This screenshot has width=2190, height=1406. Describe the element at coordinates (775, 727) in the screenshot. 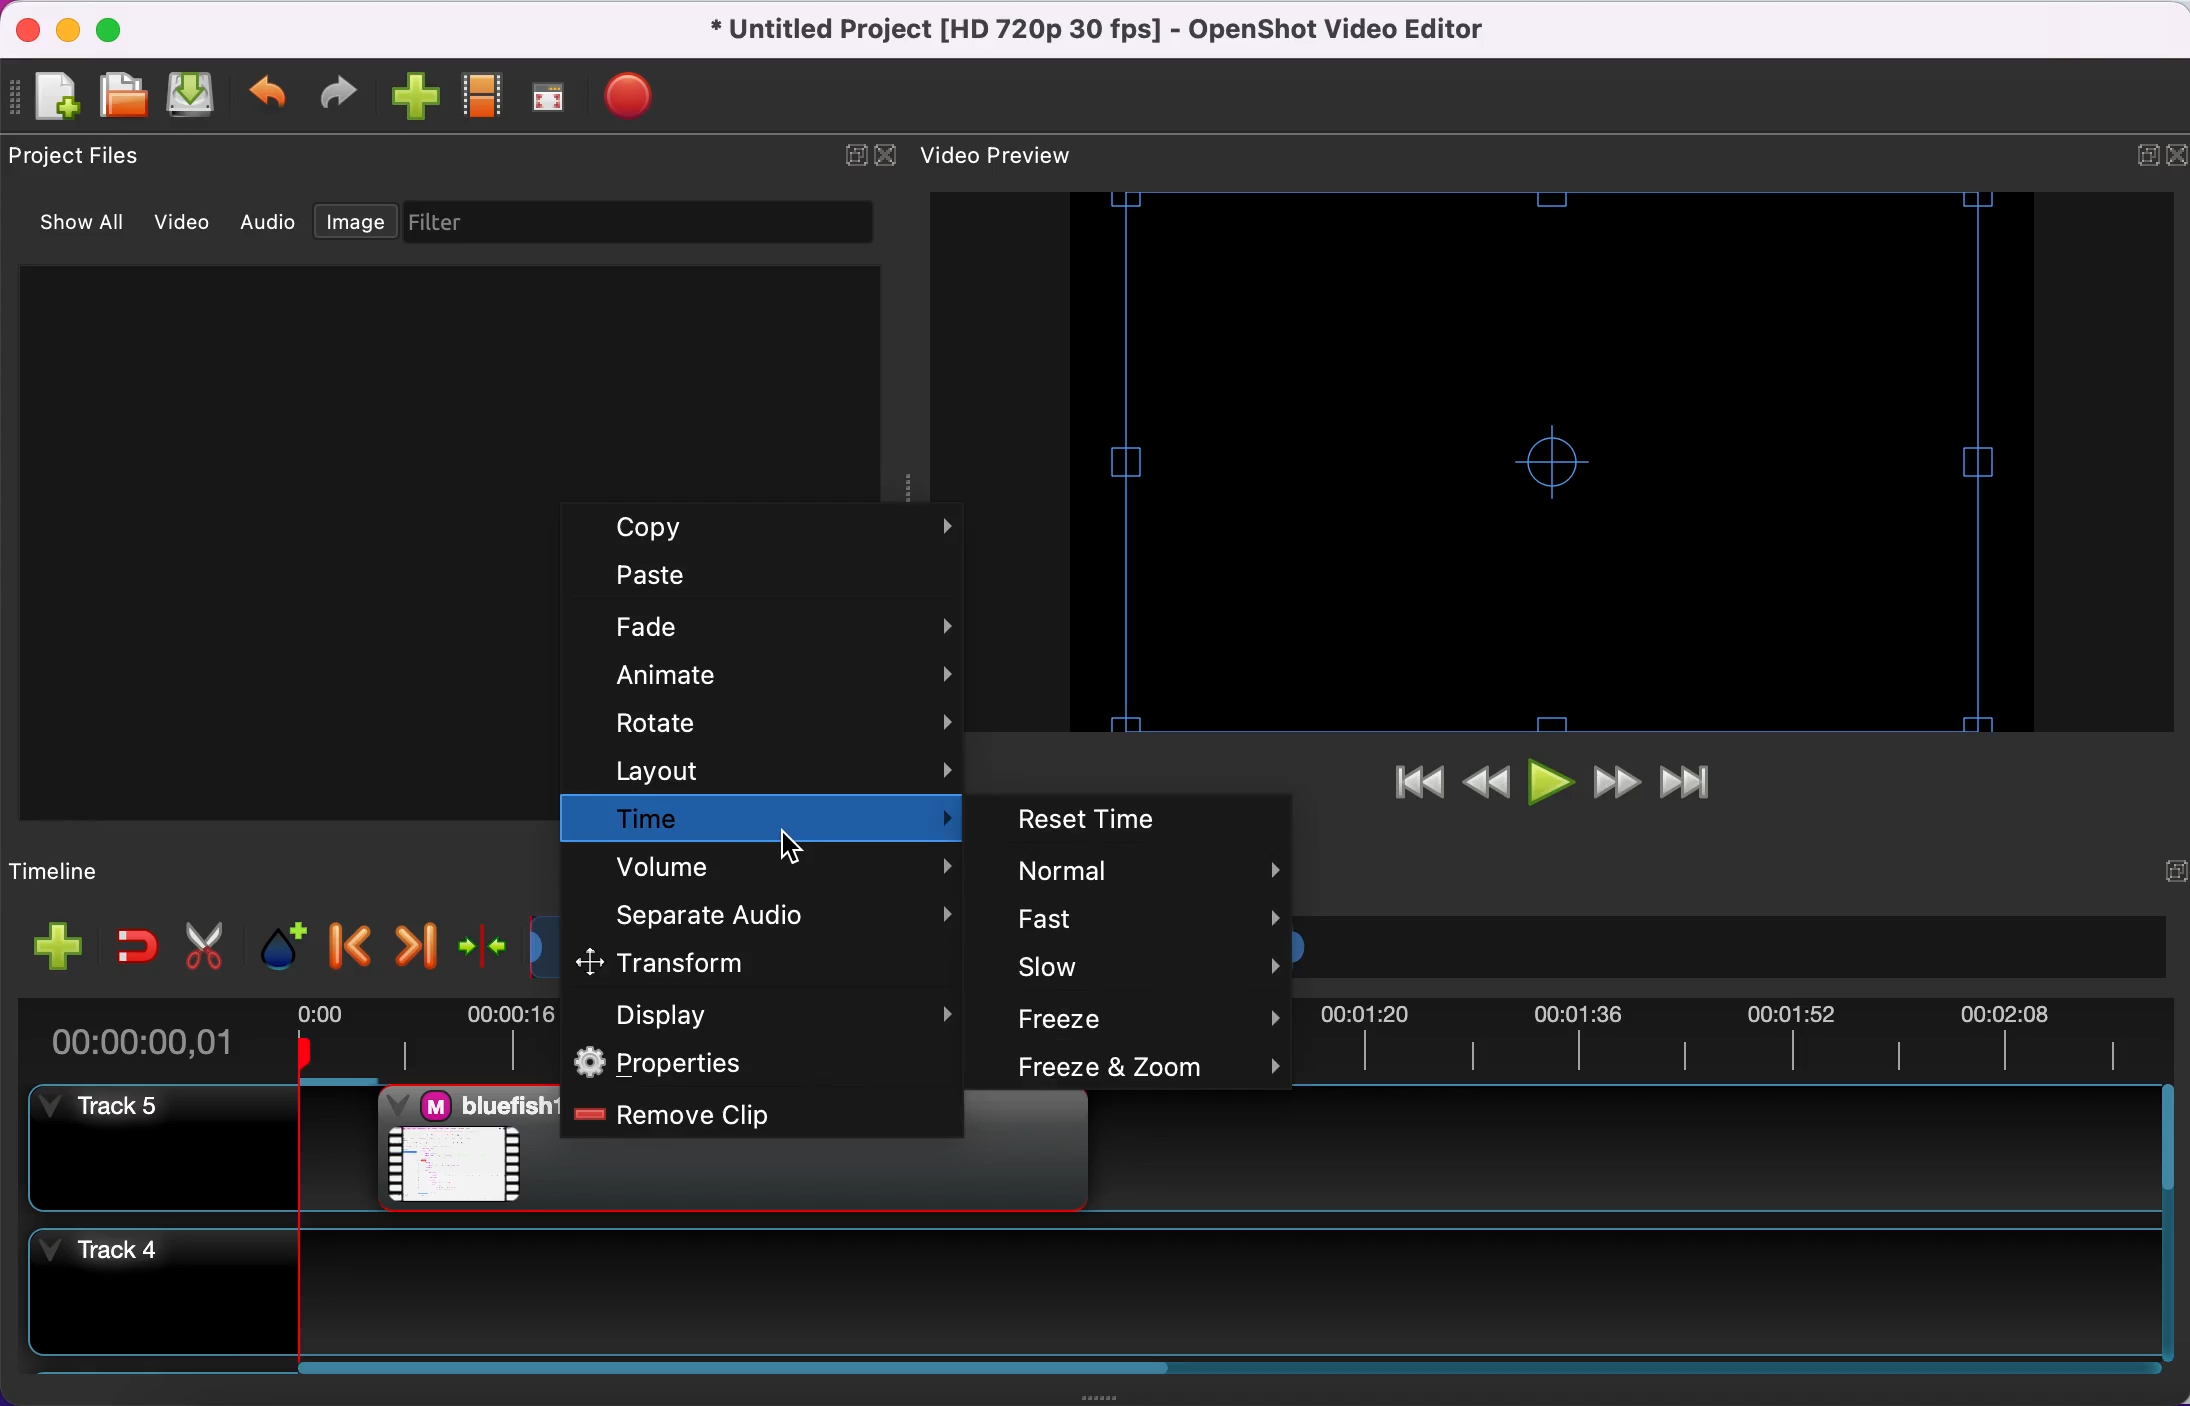

I see `rotate` at that location.